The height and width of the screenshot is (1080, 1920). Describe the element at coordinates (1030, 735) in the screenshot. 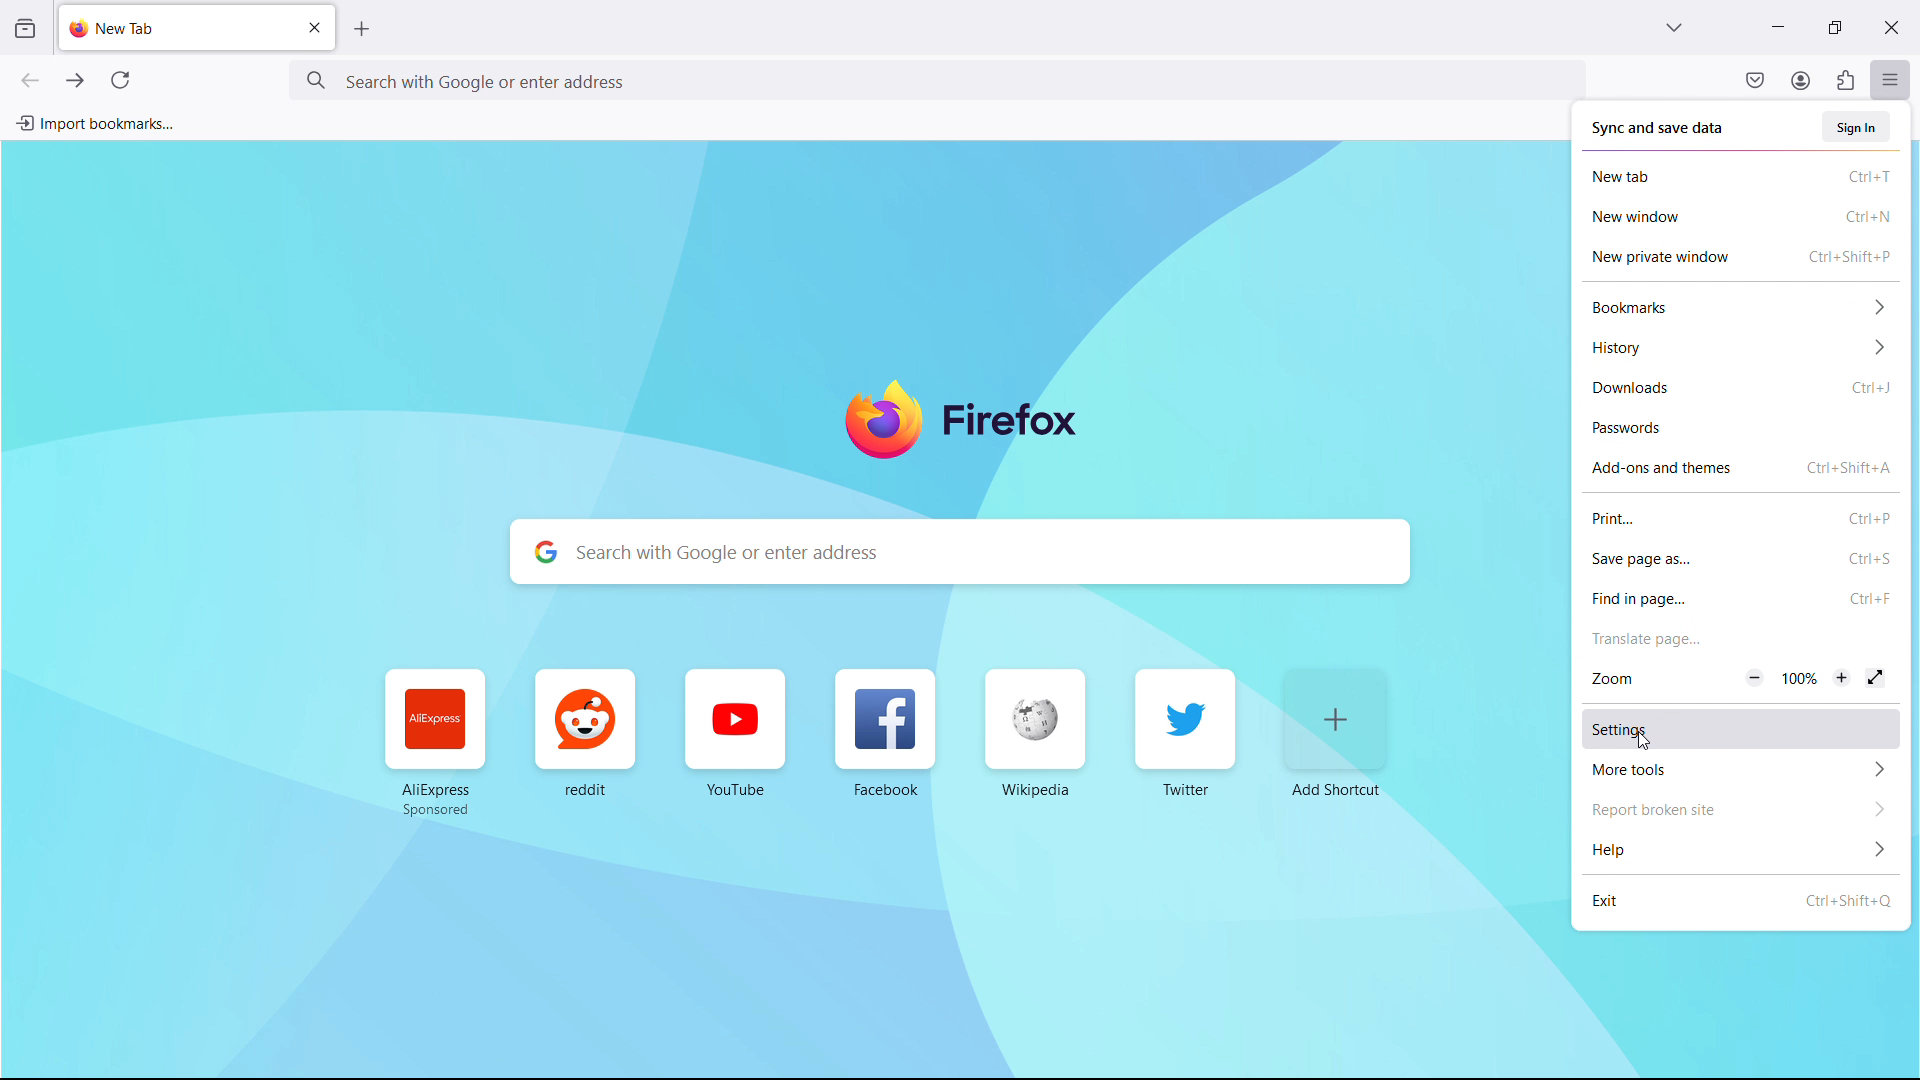

I see `Wikipedia` at that location.